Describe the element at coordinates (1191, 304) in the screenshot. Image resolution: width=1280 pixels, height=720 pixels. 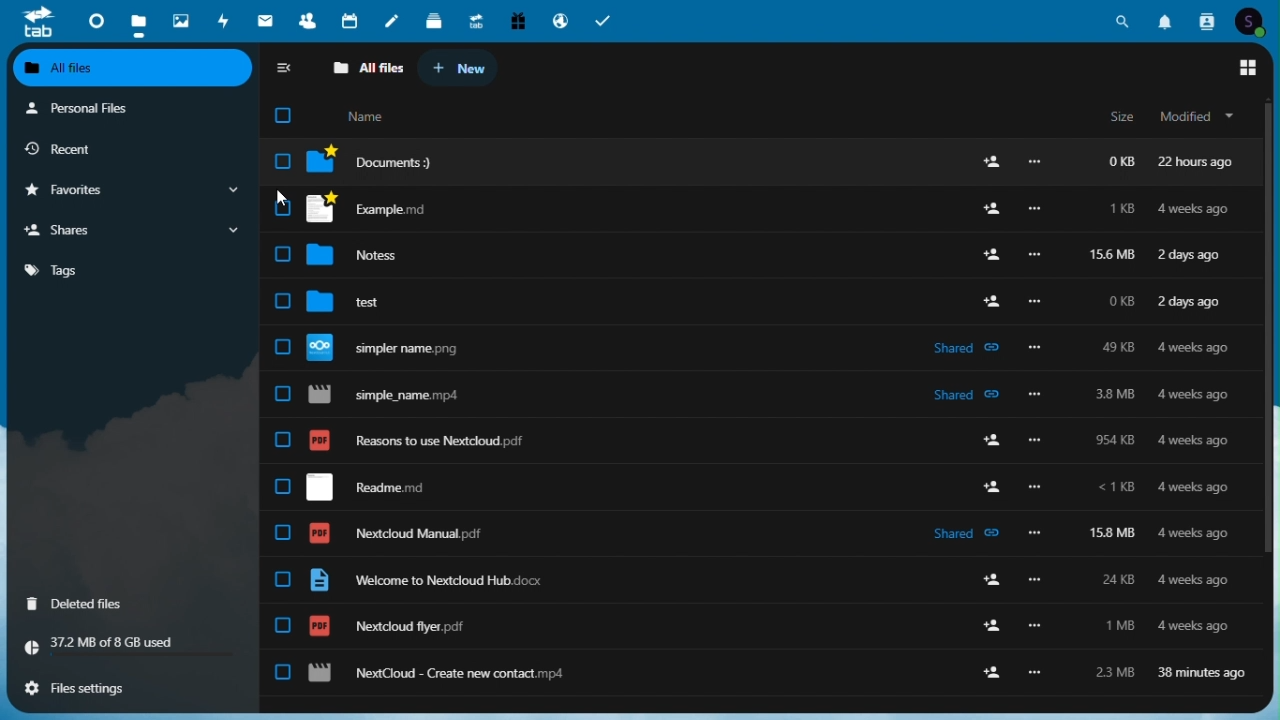
I see `2 days ago` at that location.